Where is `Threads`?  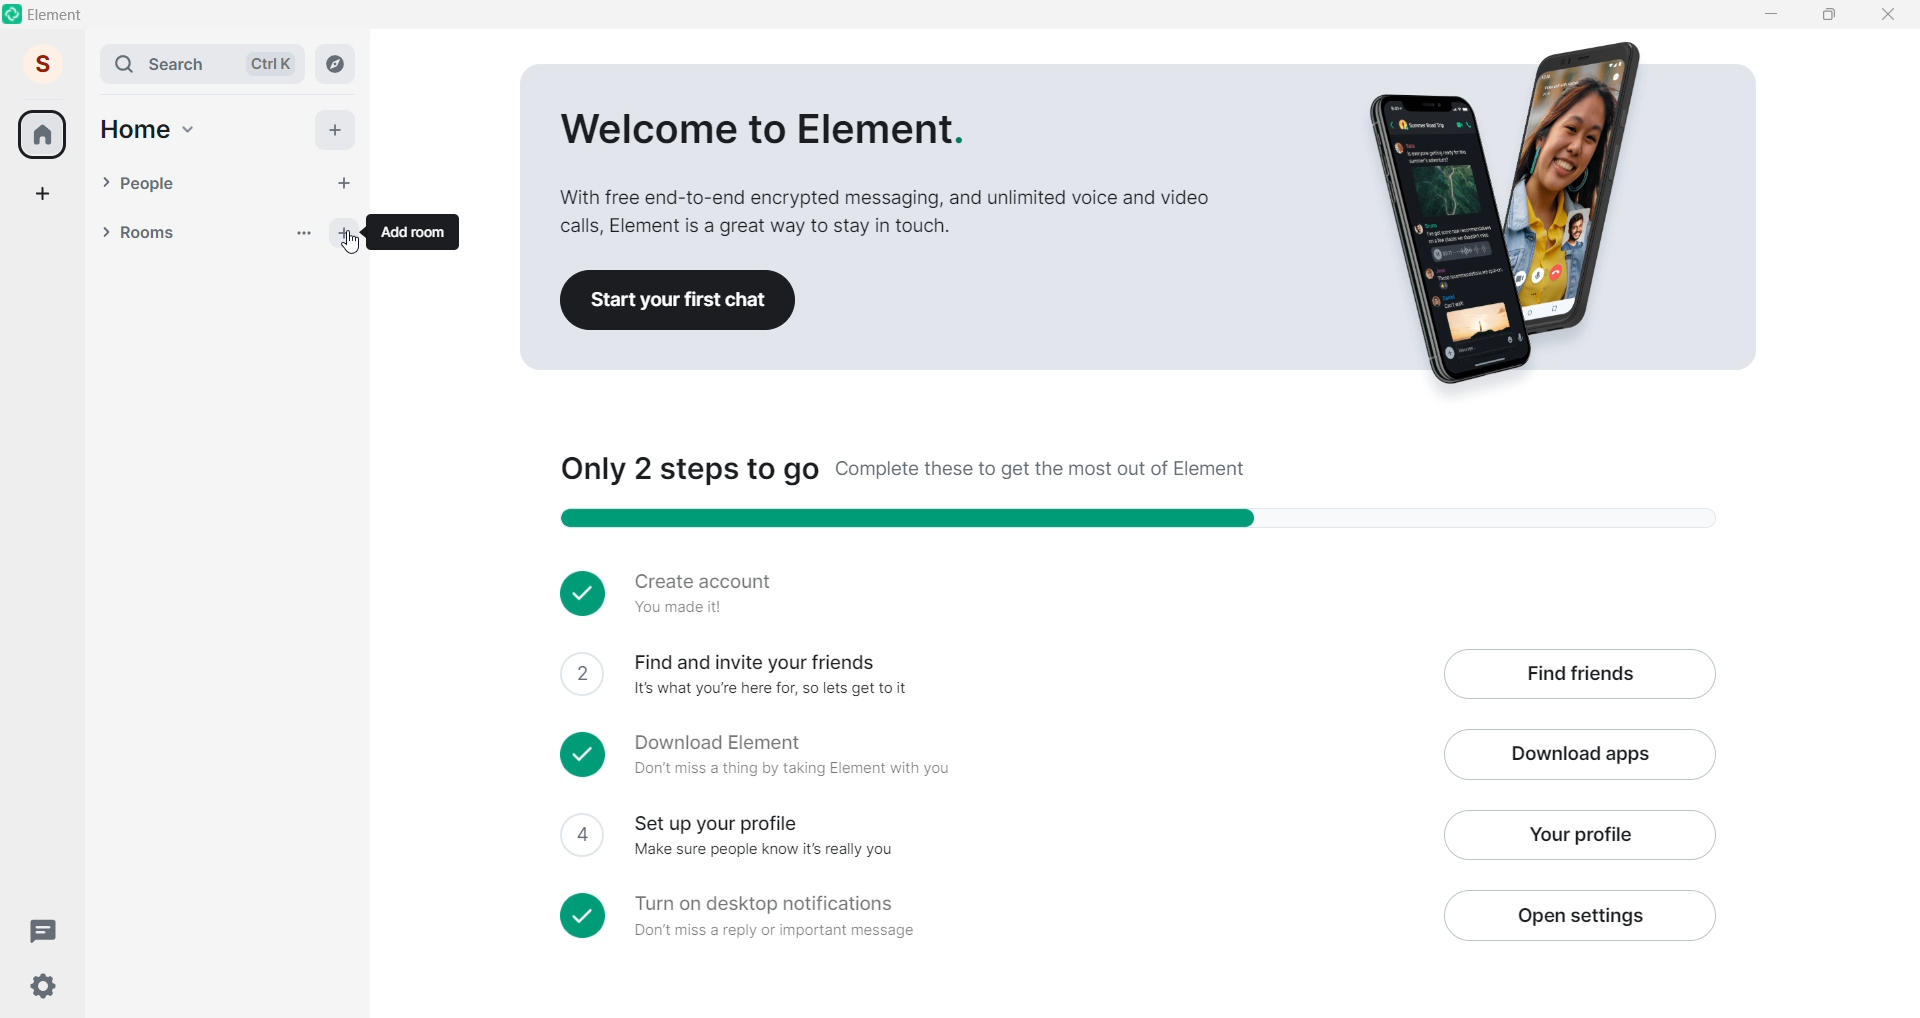 Threads is located at coordinates (47, 932).